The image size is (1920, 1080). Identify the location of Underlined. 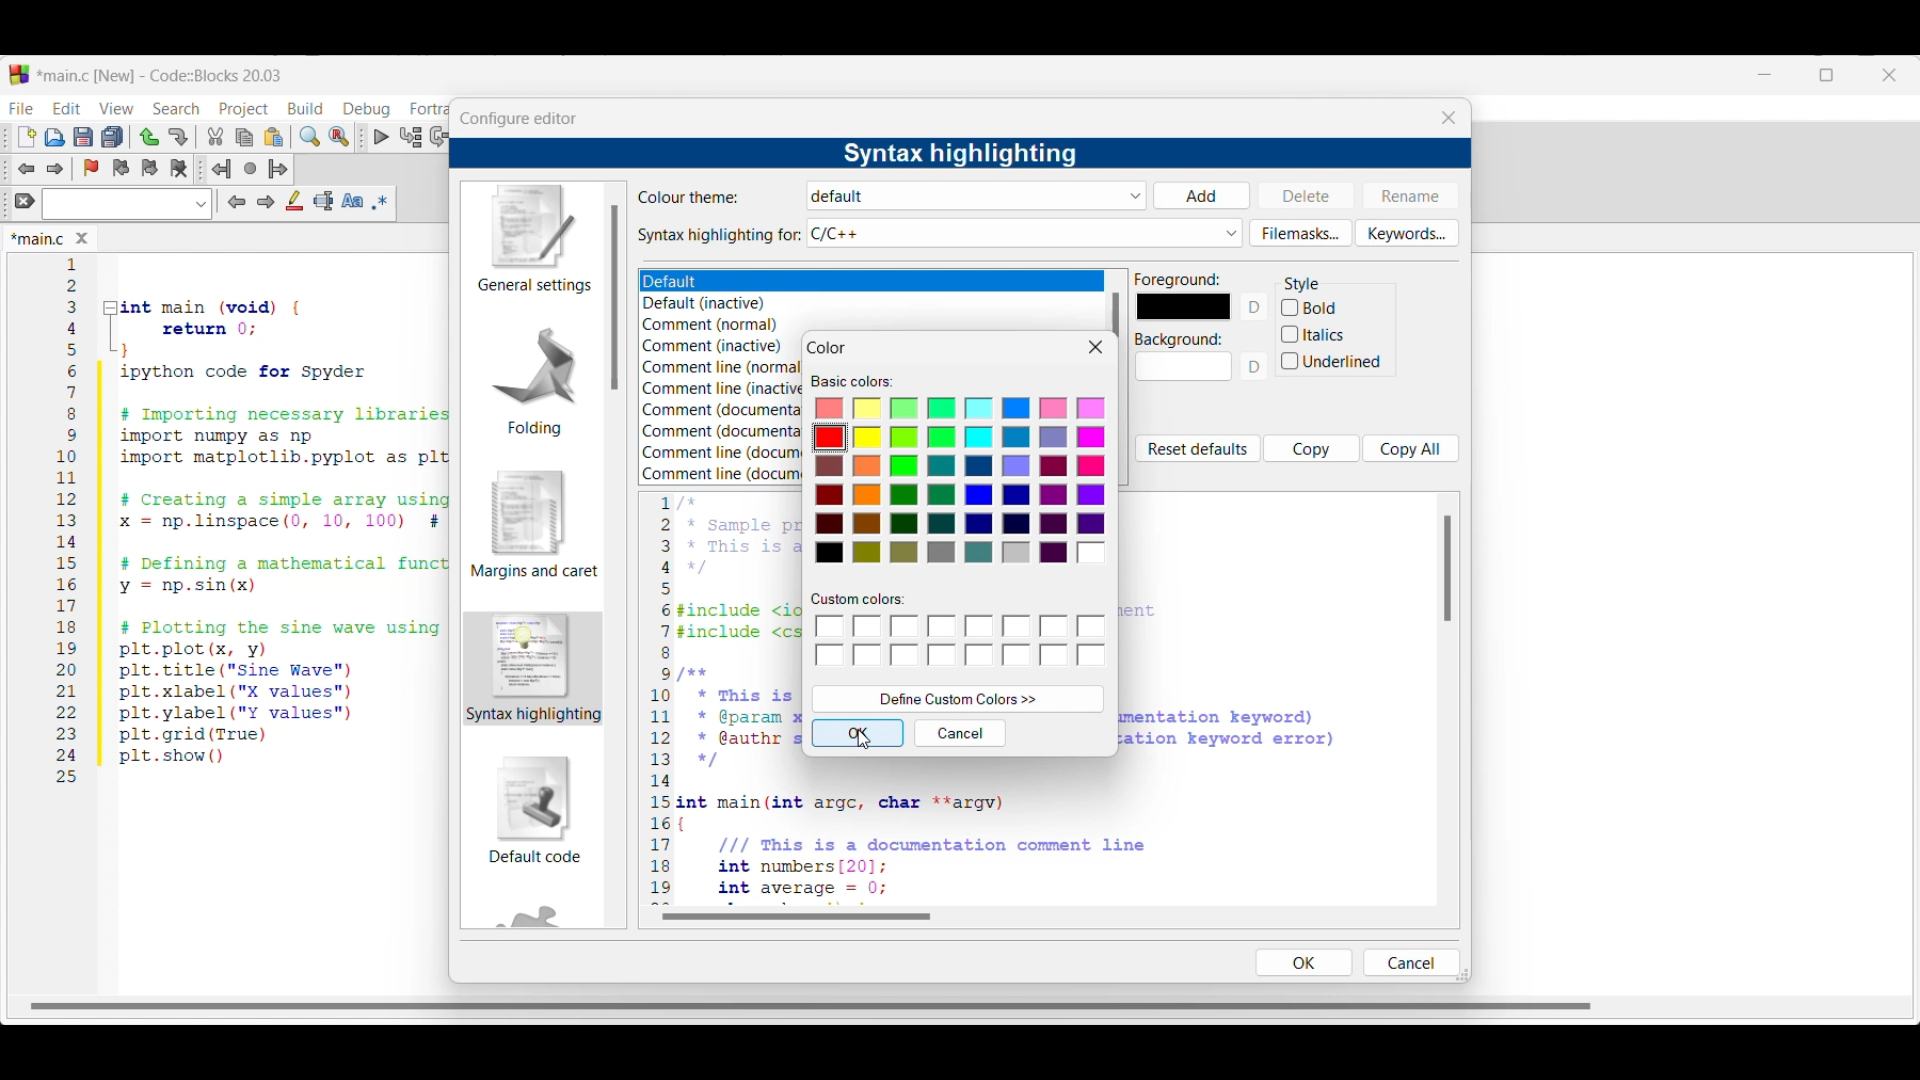
(1334, 363).